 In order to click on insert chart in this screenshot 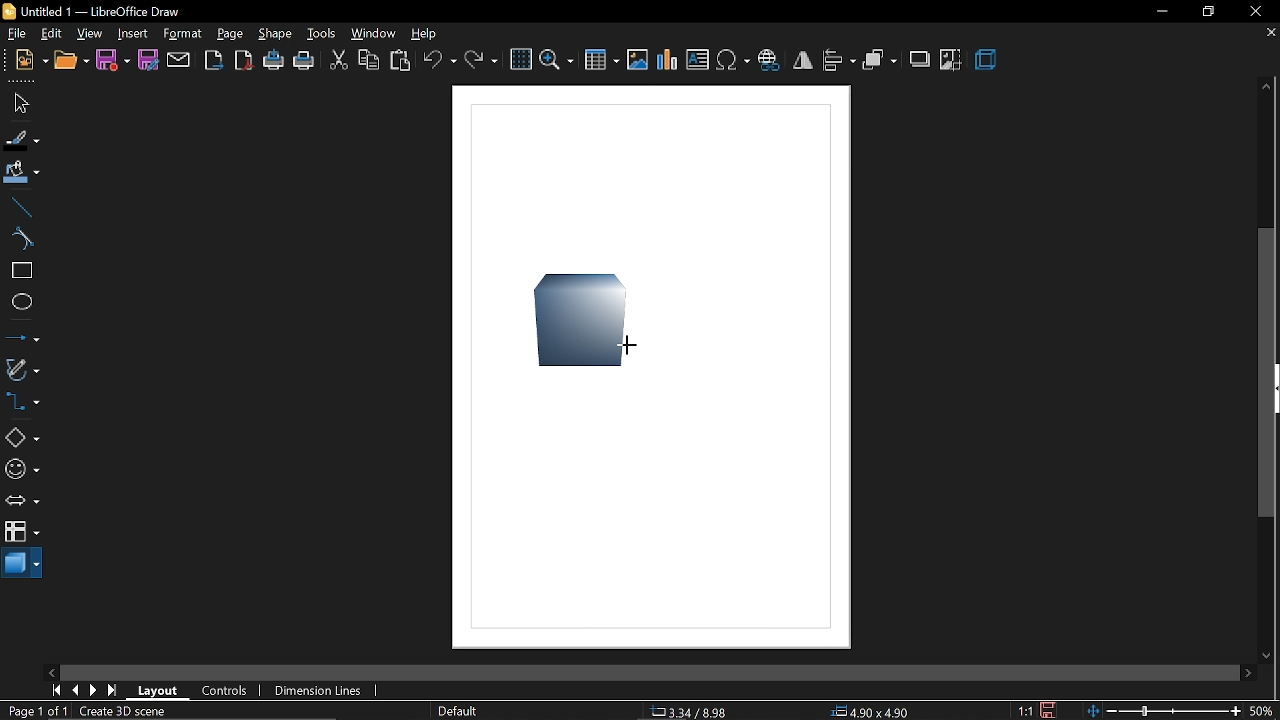, I will do `click(668, 60)`.